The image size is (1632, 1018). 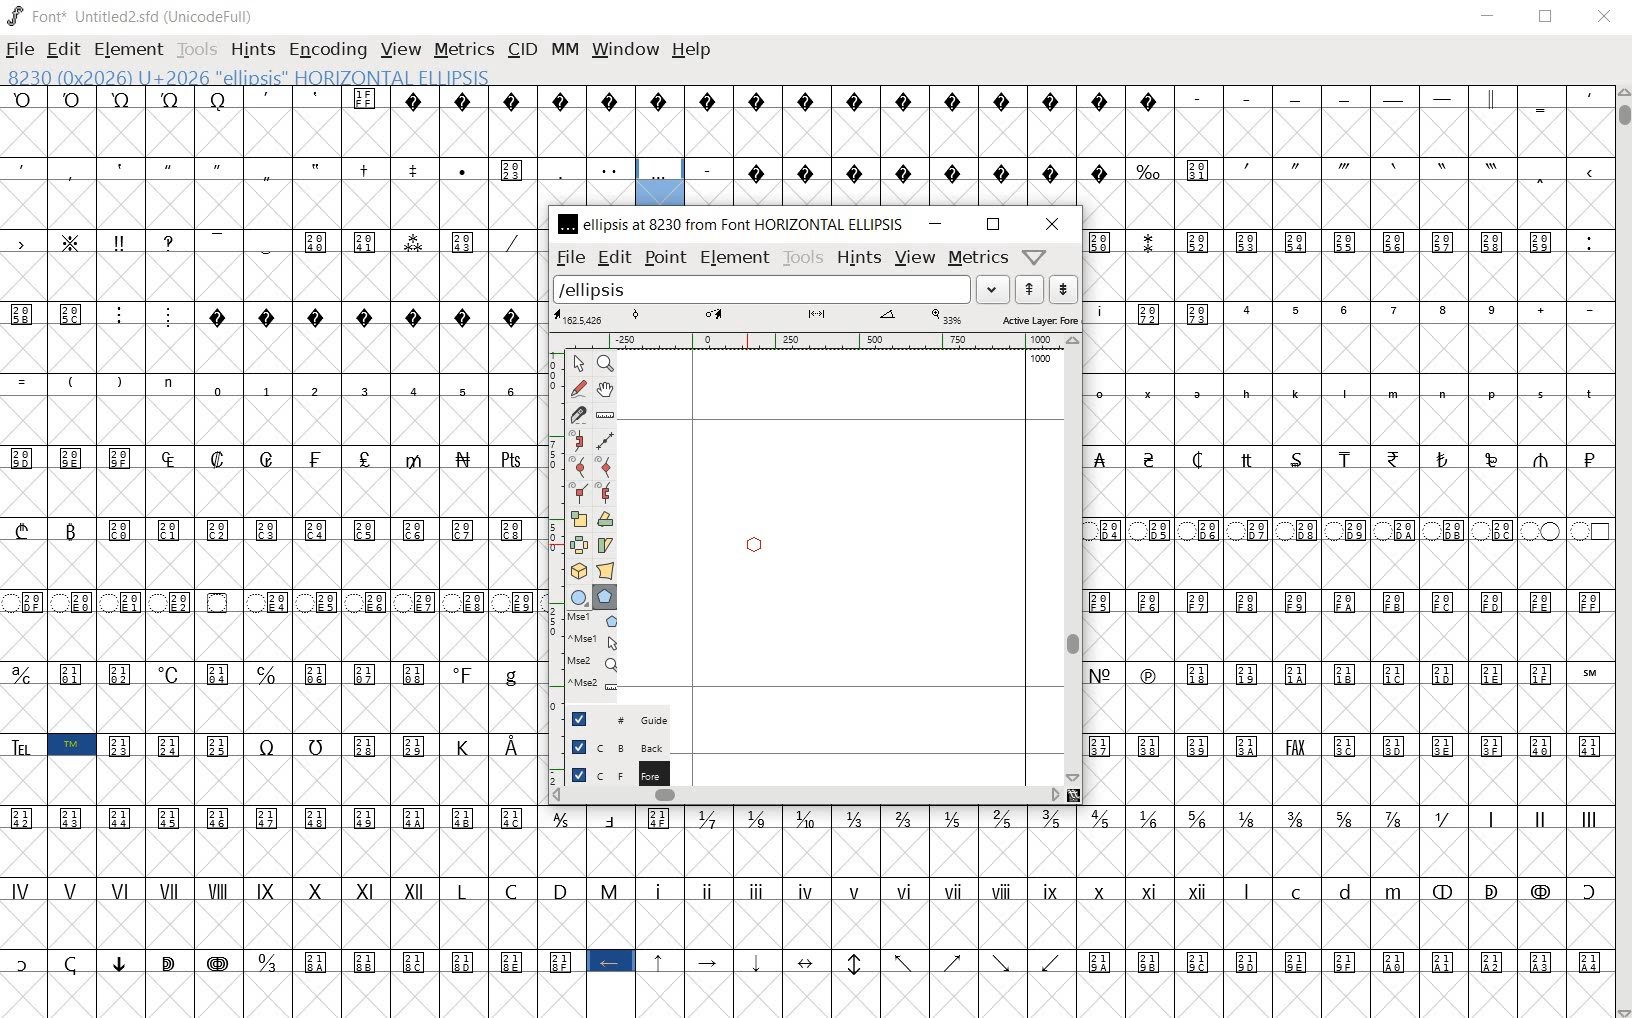 What do you see at coordinates (251, 52) in the screenshot?
I see `HINTS` at bounding box center [251, 52].